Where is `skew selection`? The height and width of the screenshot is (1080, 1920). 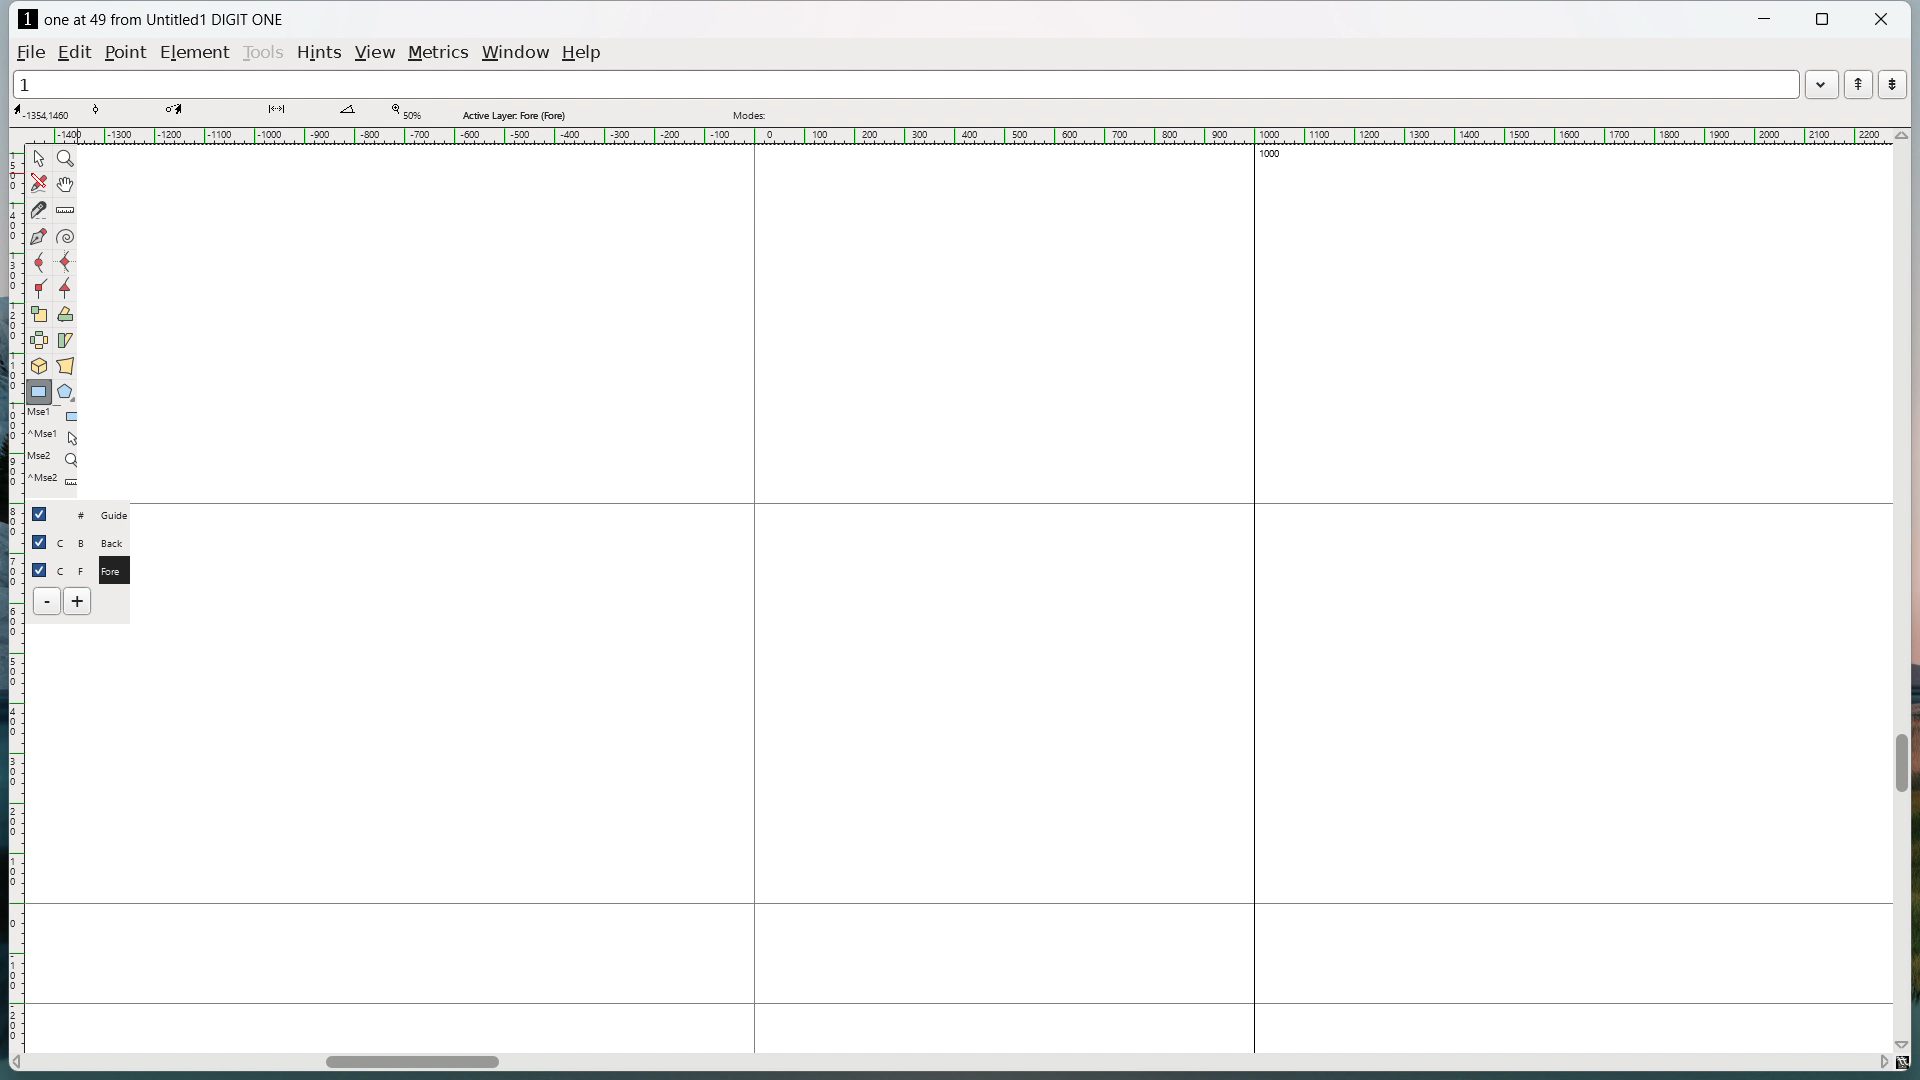 skew selection is located at coordinates (66, 340).